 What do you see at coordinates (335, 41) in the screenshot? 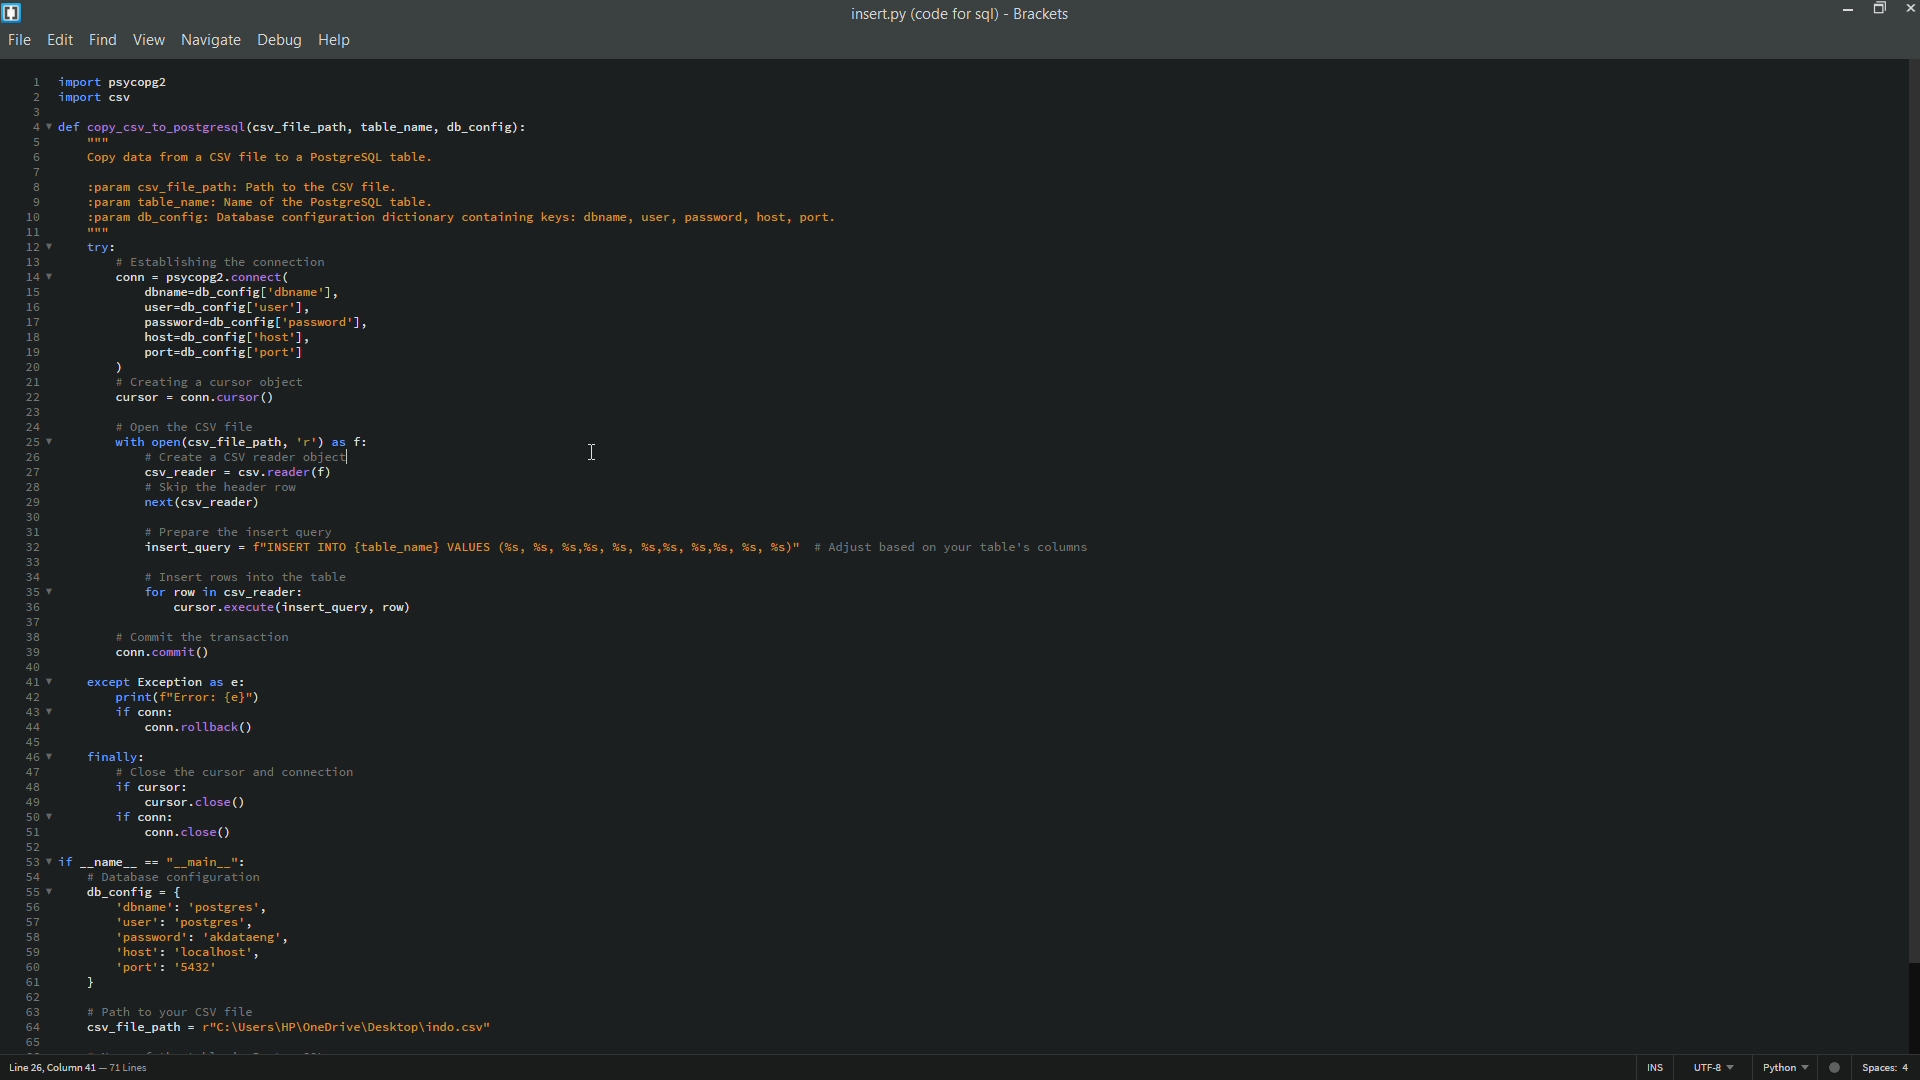
I see `help menu` at bounding box center [335, 41].